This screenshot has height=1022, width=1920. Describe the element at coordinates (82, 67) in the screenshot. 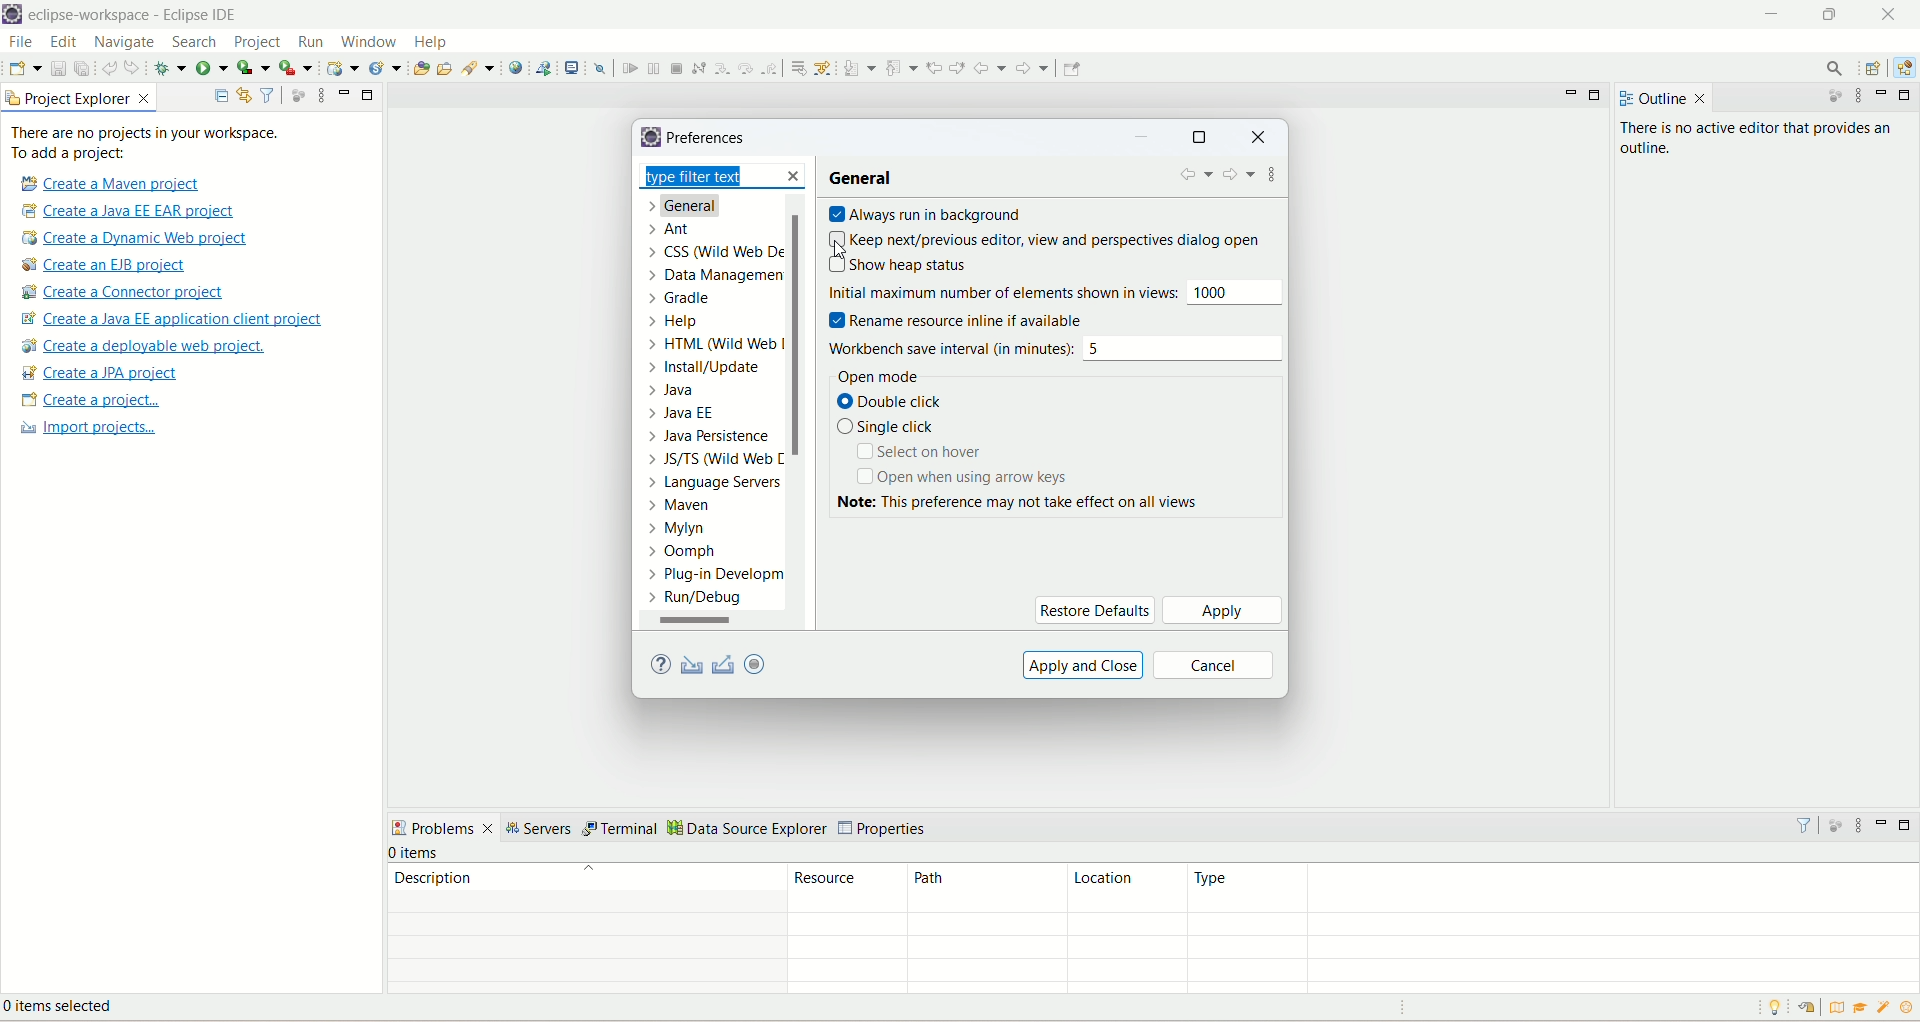

I see `save all` at that location.